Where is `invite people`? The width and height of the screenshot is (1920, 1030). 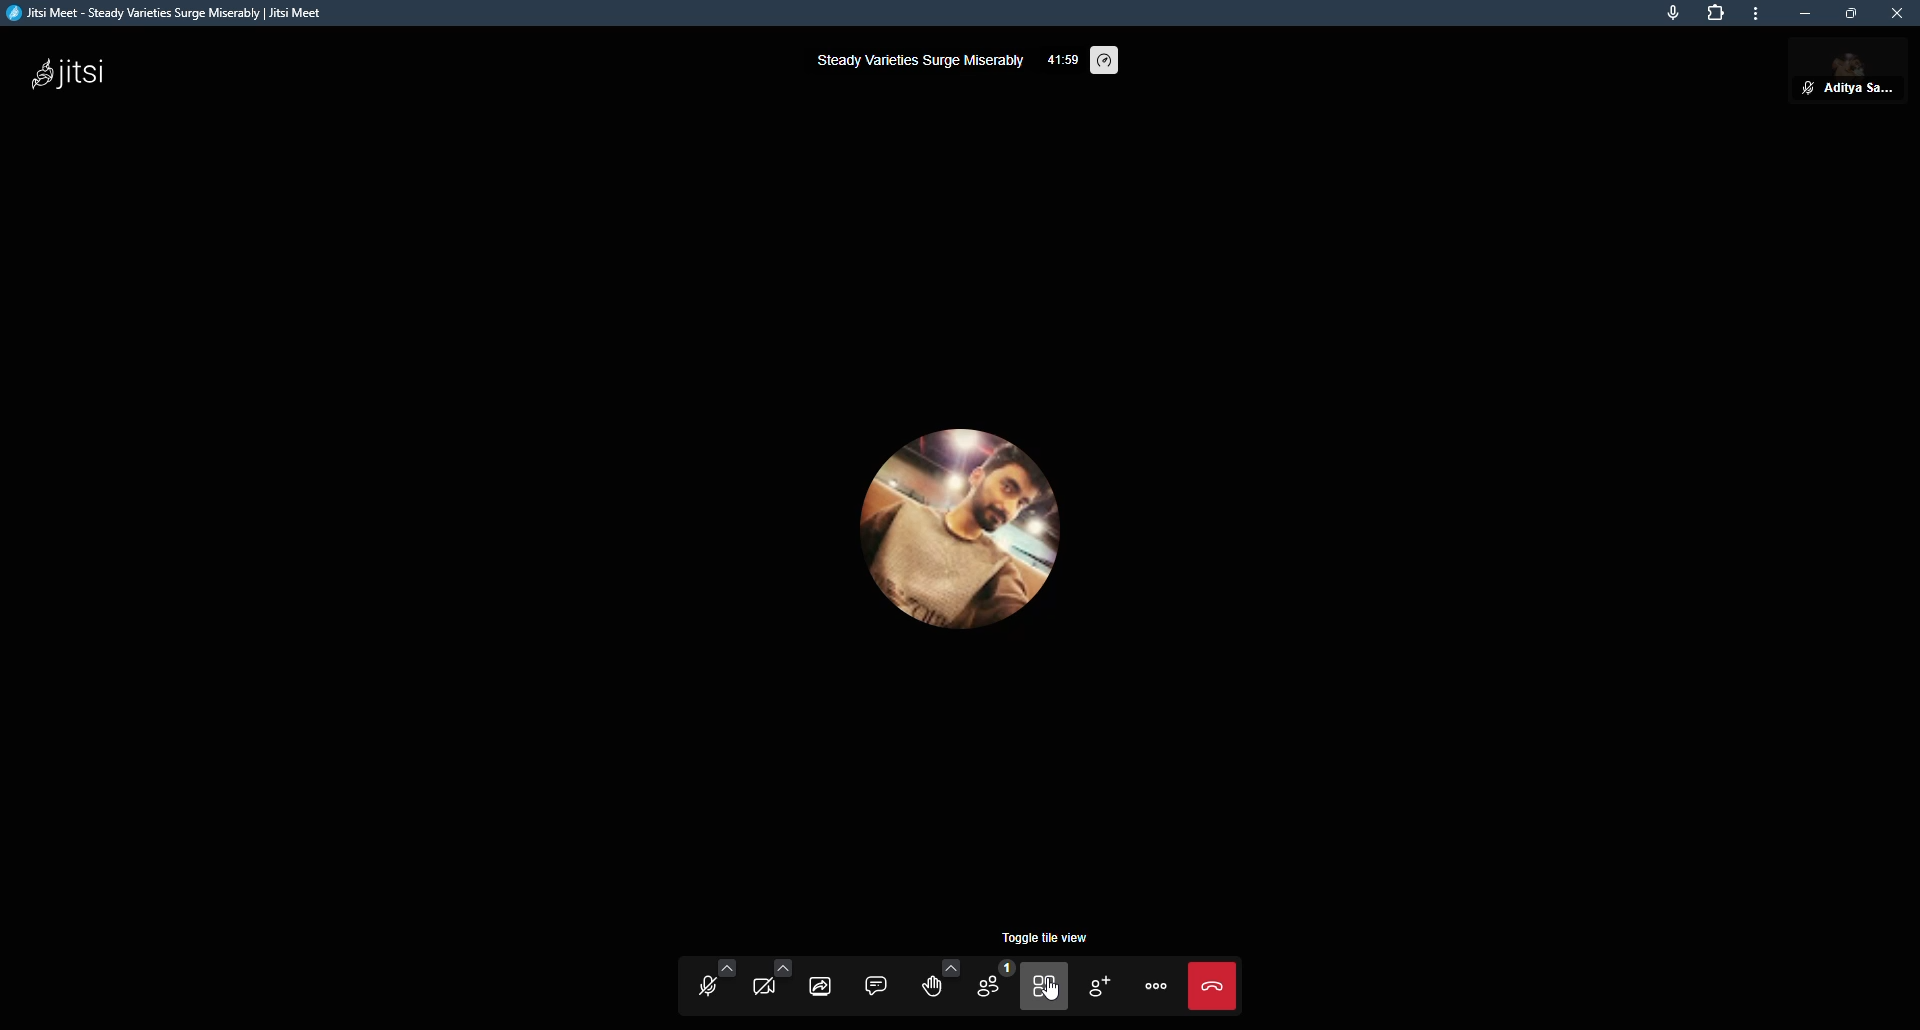 invite people is located at coordinates (1099, 986).